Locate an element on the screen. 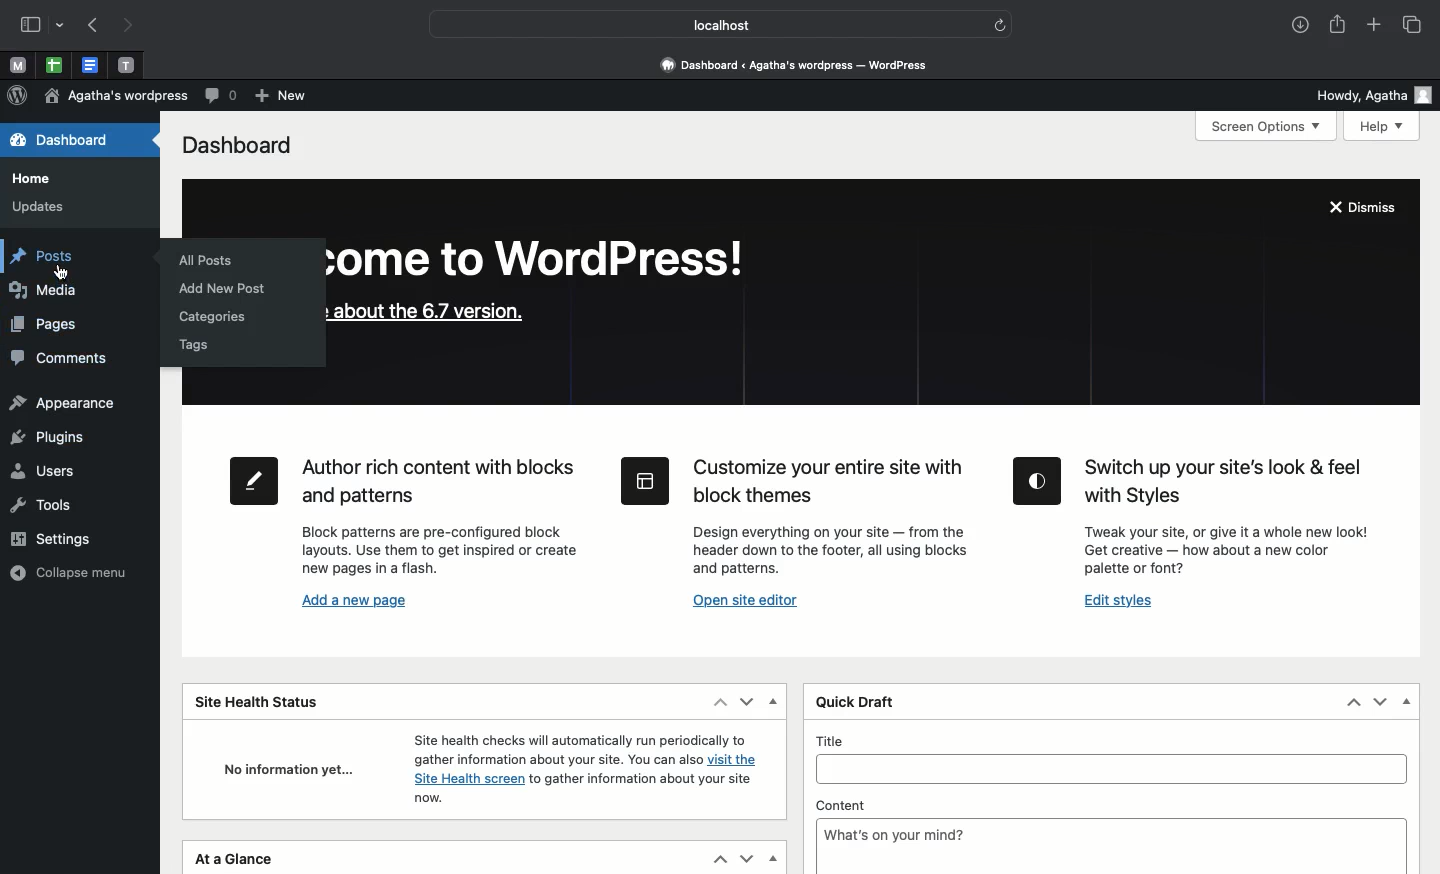 This screenshot has width=1440, height=874. Pinned tab is located at coordinates (126, 64).